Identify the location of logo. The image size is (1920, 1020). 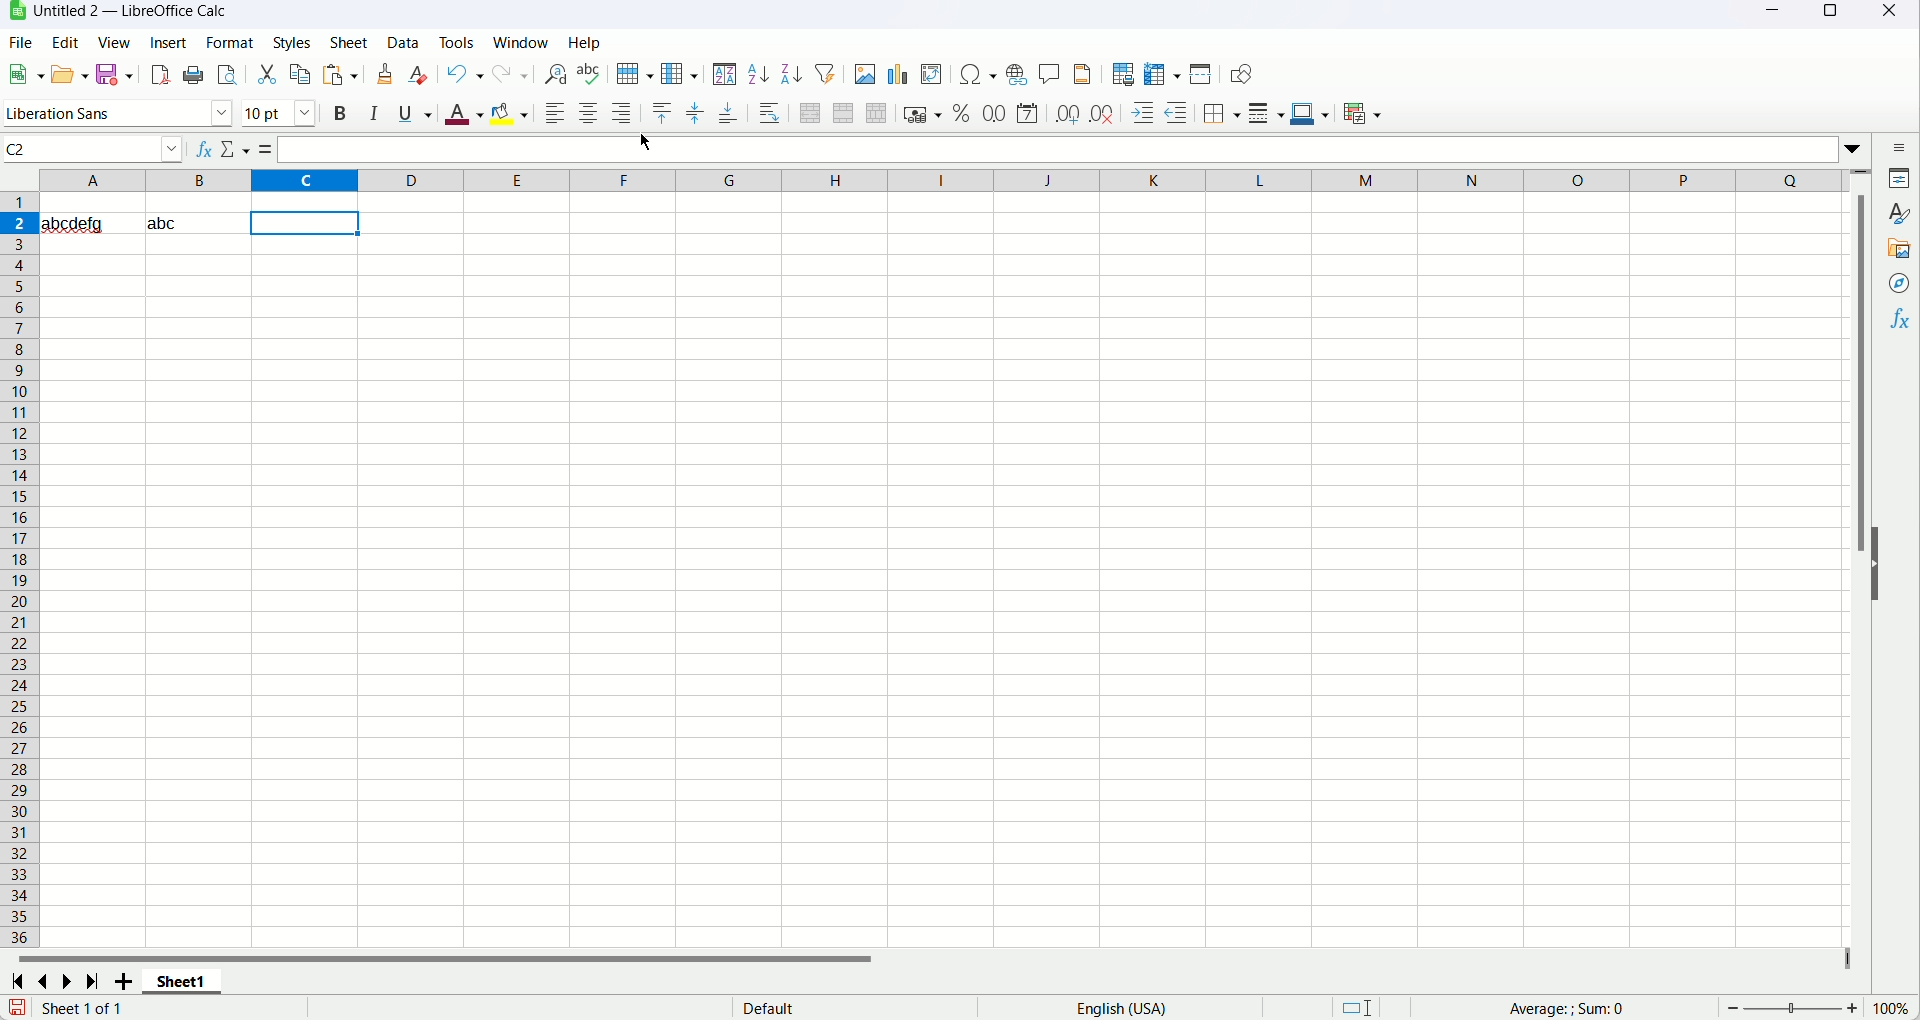
(13, 13).